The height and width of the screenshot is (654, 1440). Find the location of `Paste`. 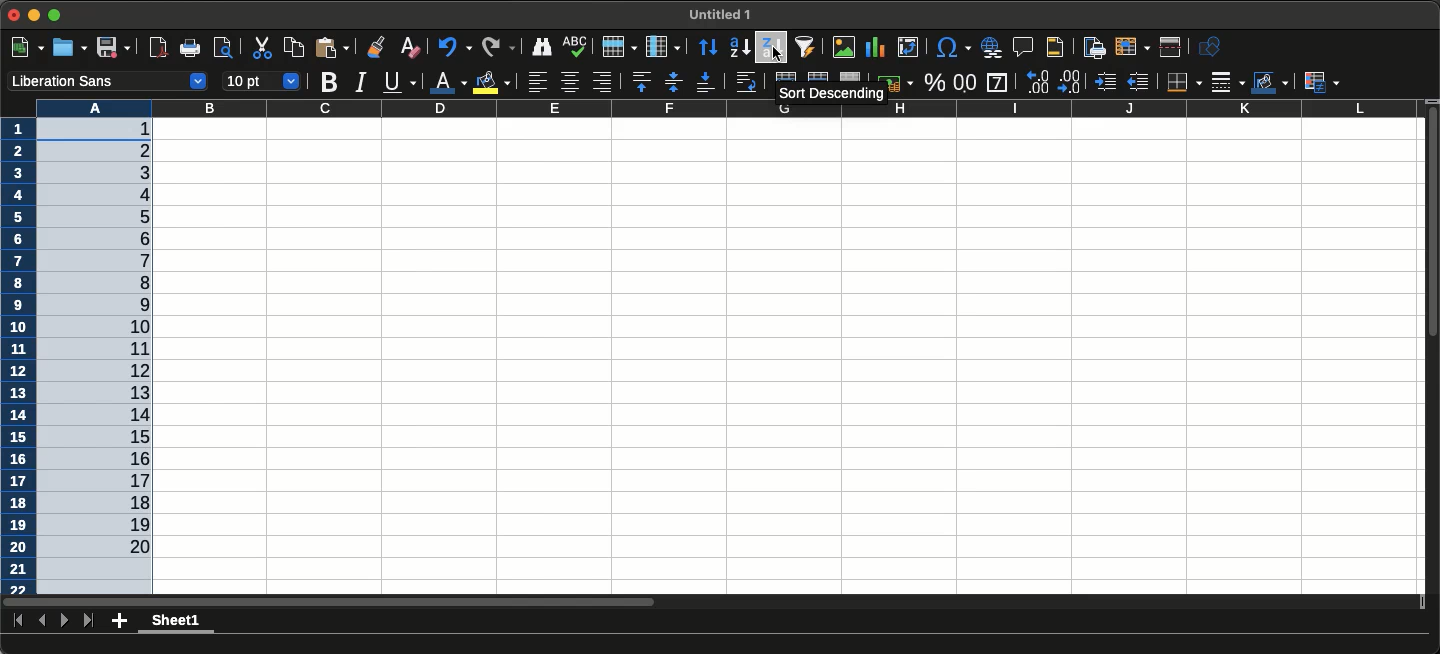

Paste is located at coordinates (332, 47).